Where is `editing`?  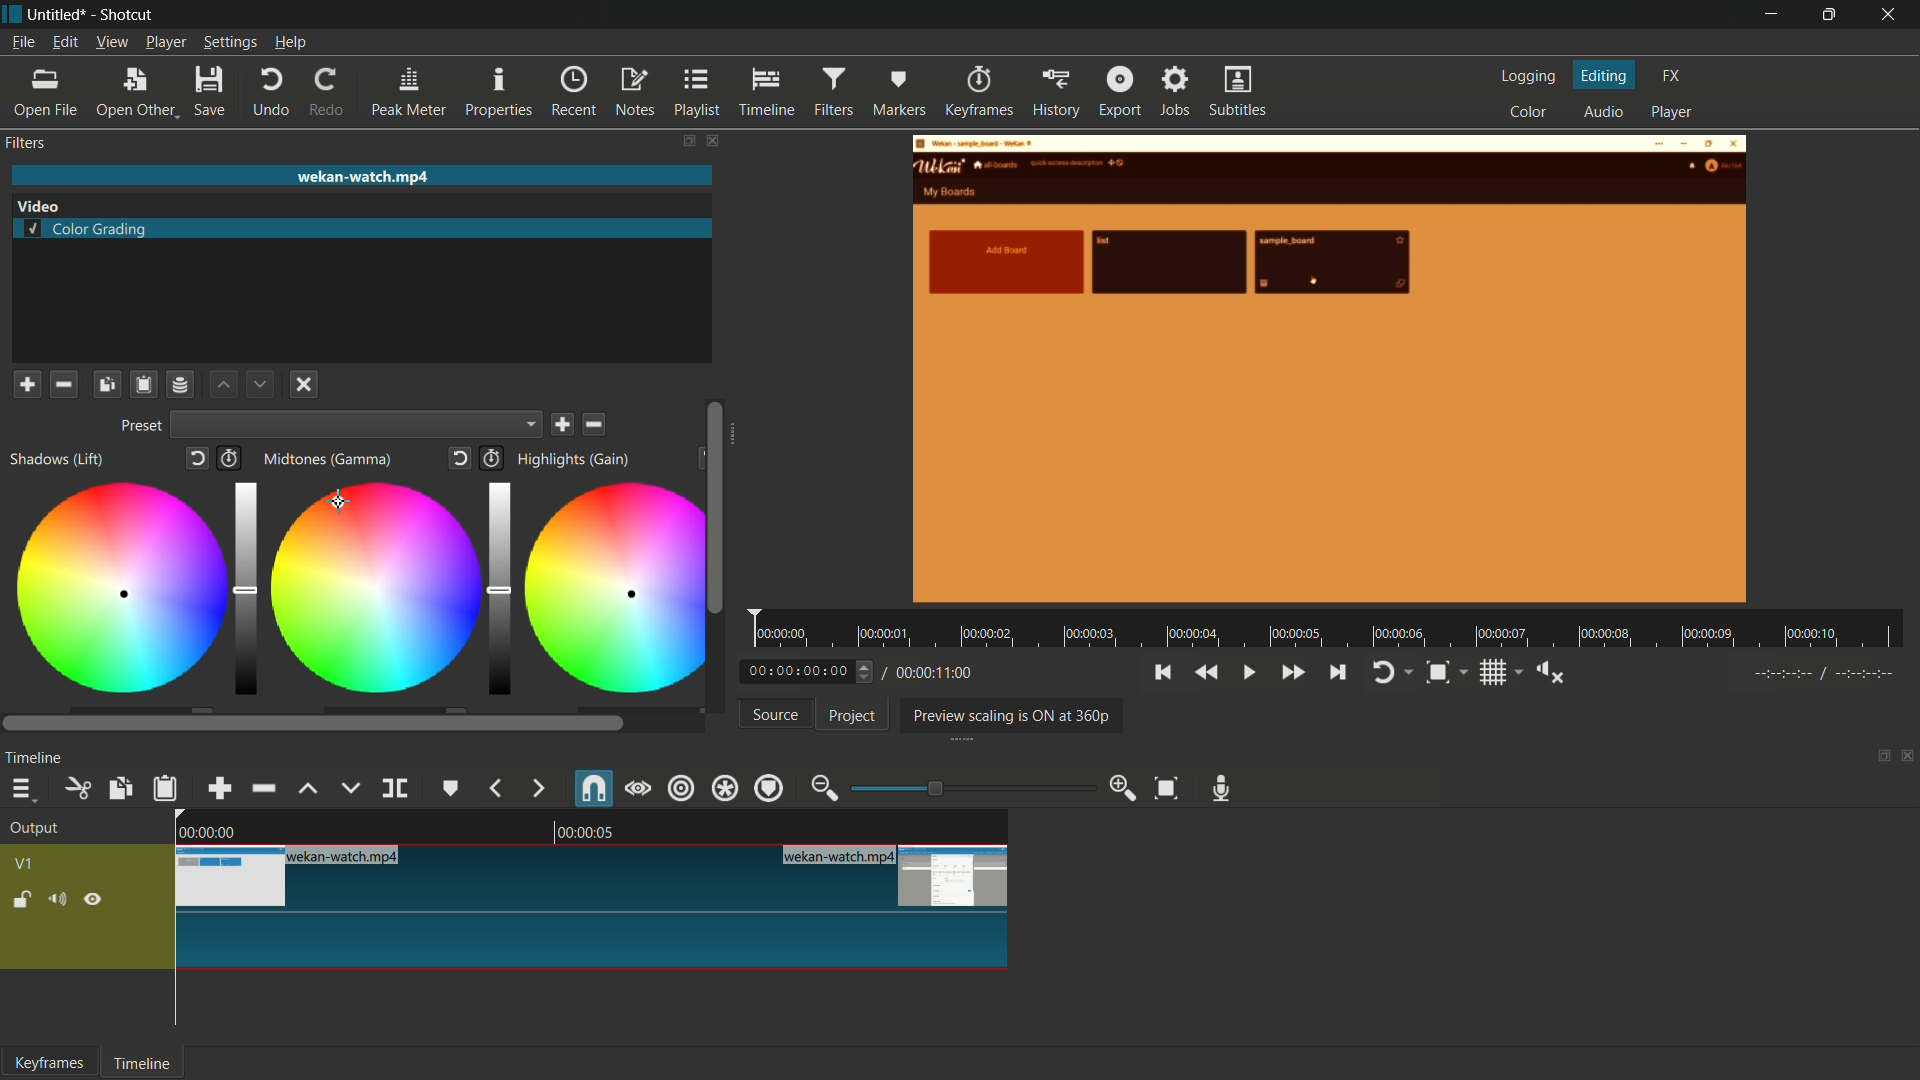 editing is located at coordinates (1605, 75).